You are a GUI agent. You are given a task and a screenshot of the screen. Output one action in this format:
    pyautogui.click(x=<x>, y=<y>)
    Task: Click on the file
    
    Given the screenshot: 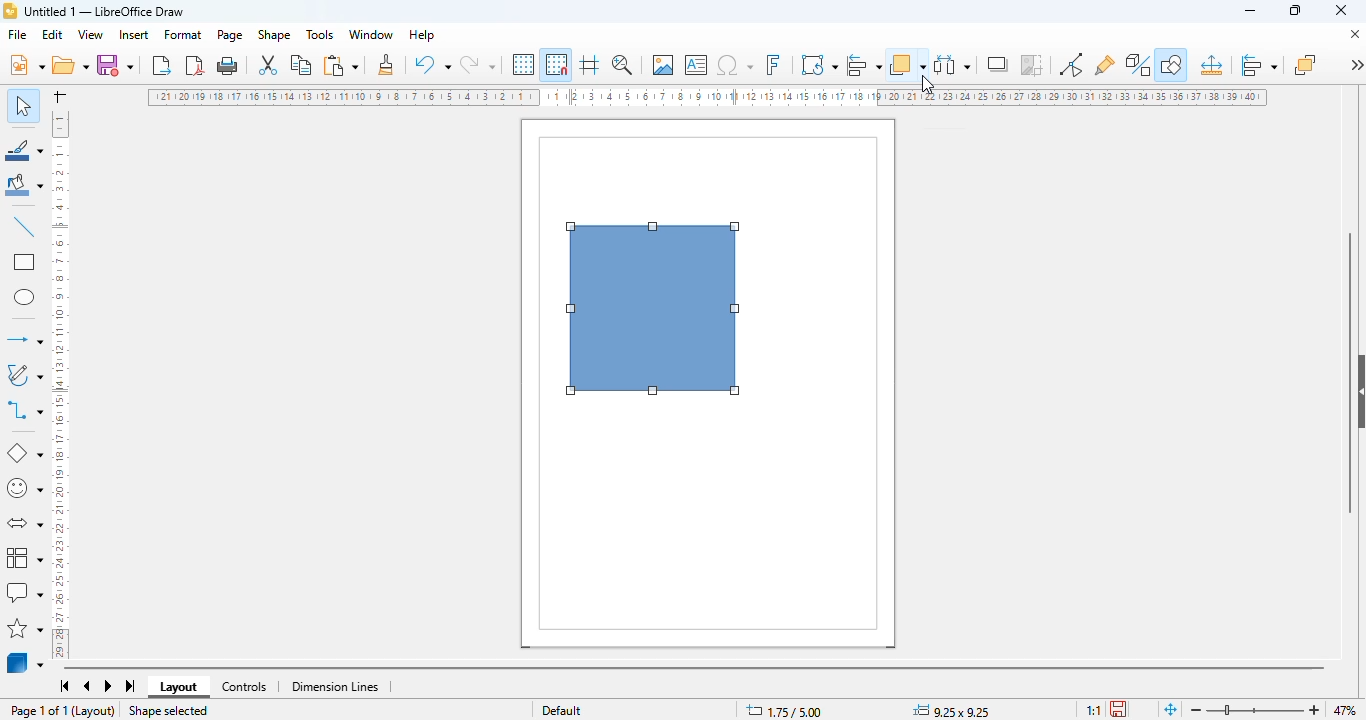 What is the action you would take?
    pyautogui.click(x=17, y=34)
    